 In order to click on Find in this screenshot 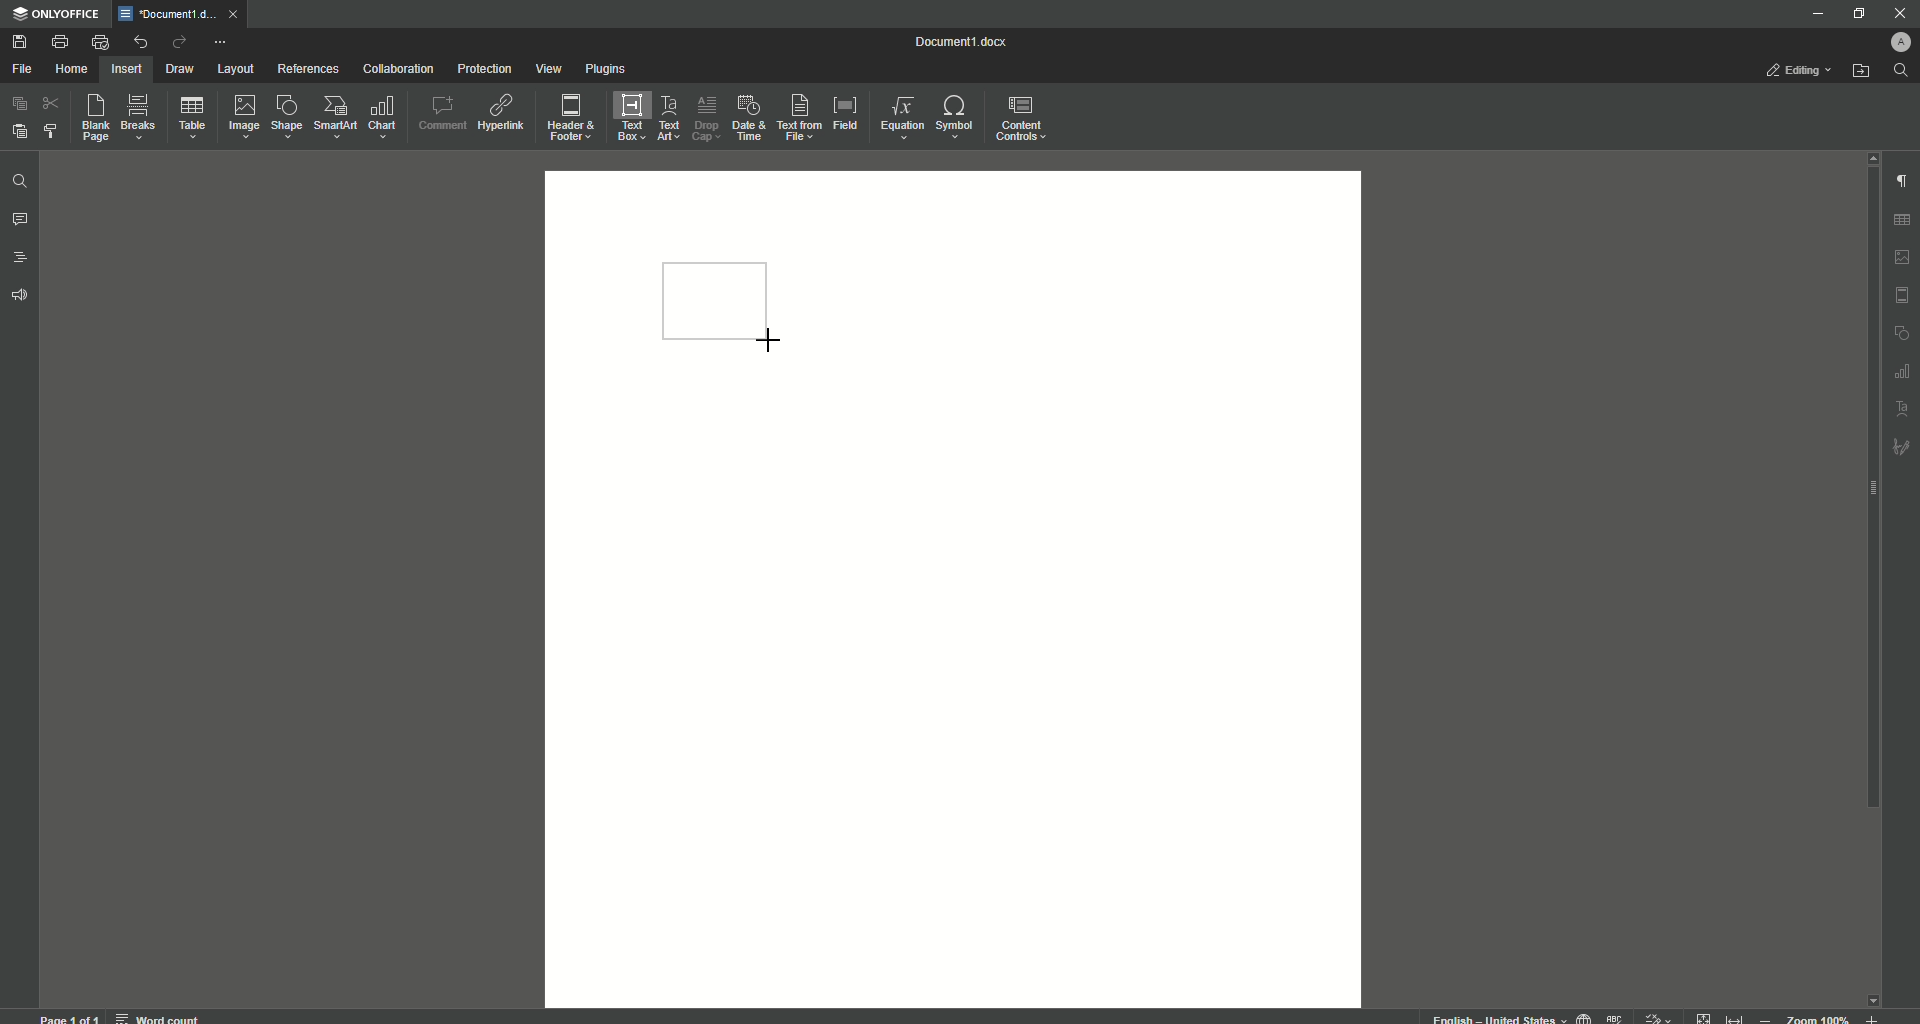, I will do `click(19, 183)`.